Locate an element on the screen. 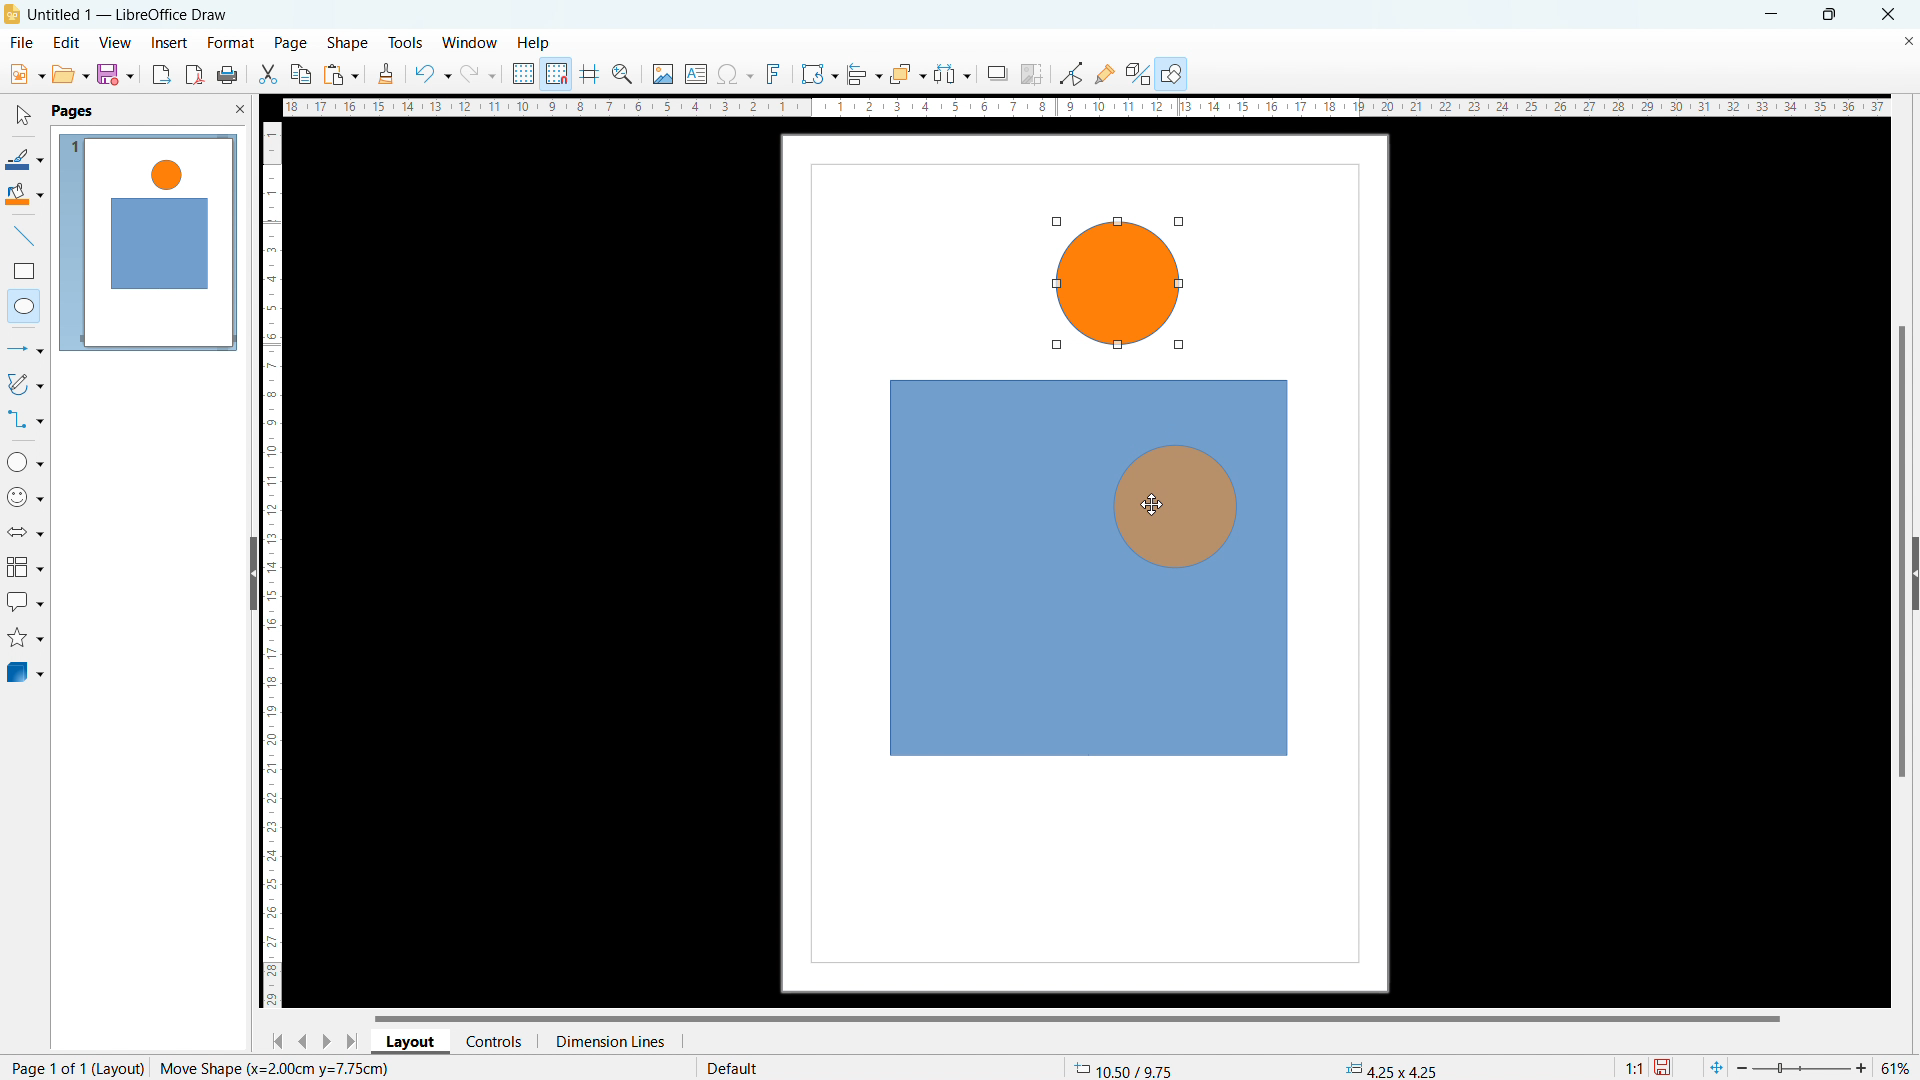 This screenshot has width=1920, height=1080. page is located at coordinates (291, 42).